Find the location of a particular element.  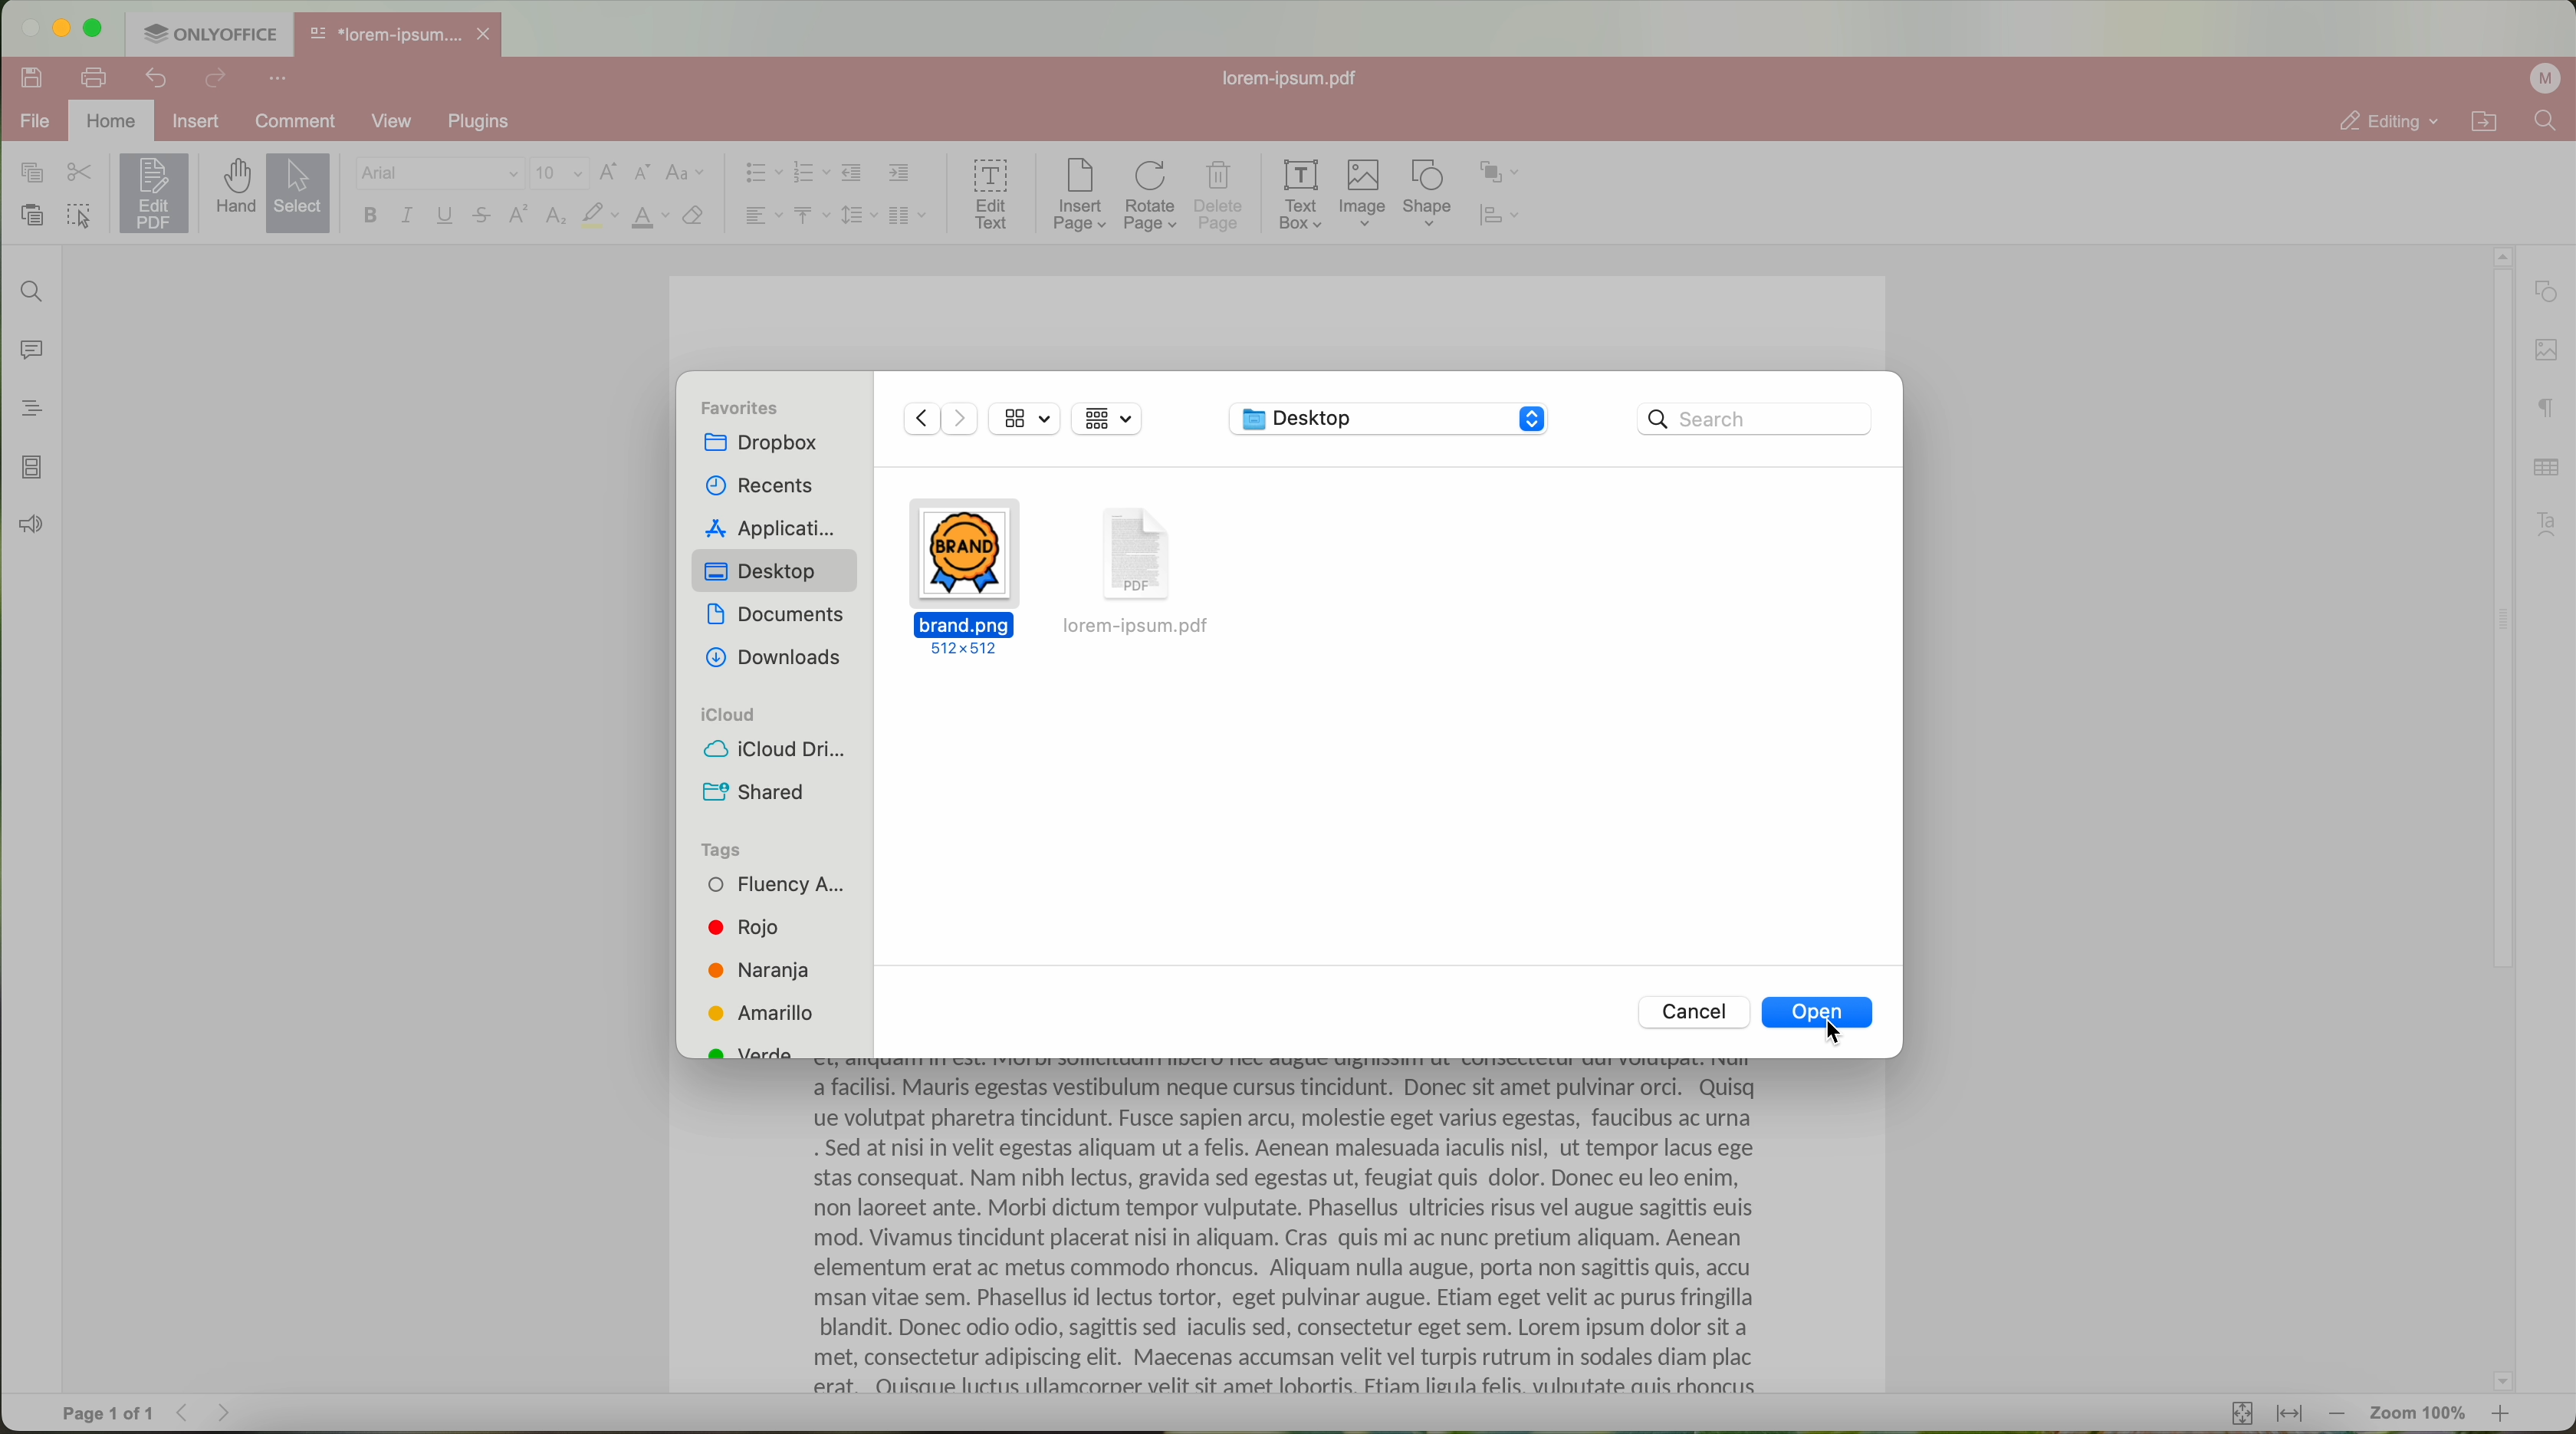

italic is located at coordinates (407, 215).